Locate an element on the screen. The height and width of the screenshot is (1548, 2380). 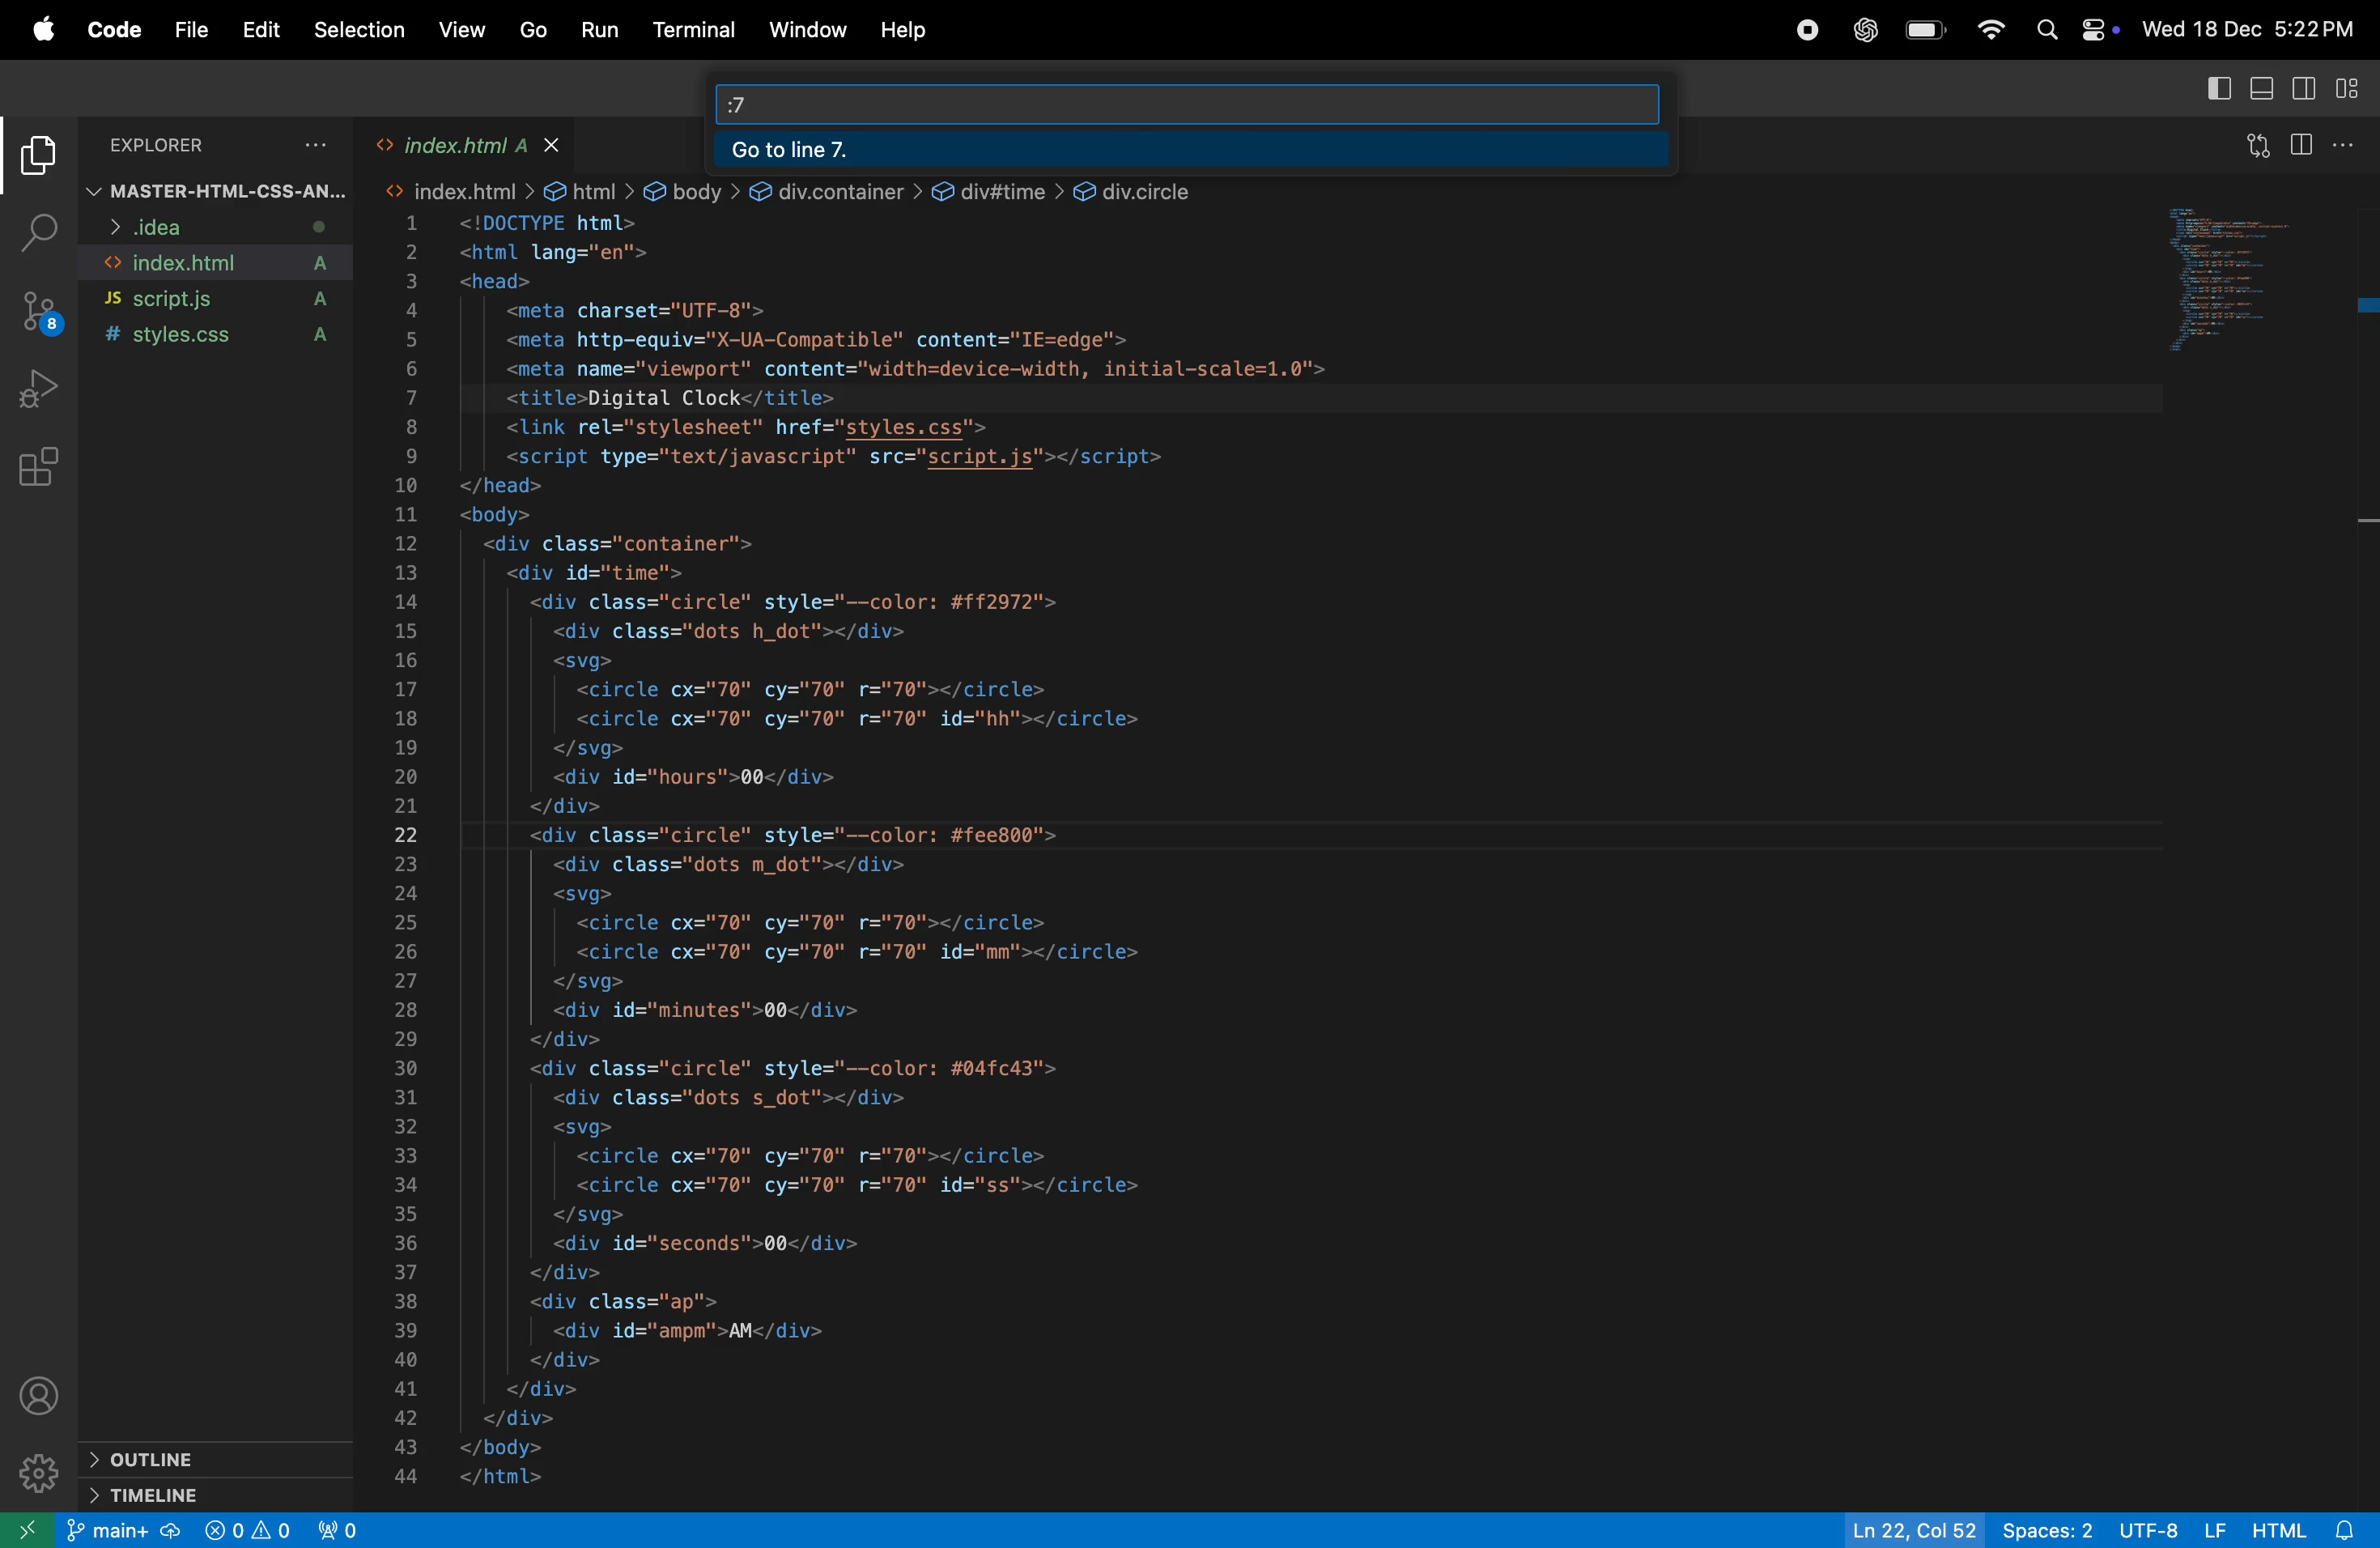
chatgpt is located at coordinates (1863, 28).